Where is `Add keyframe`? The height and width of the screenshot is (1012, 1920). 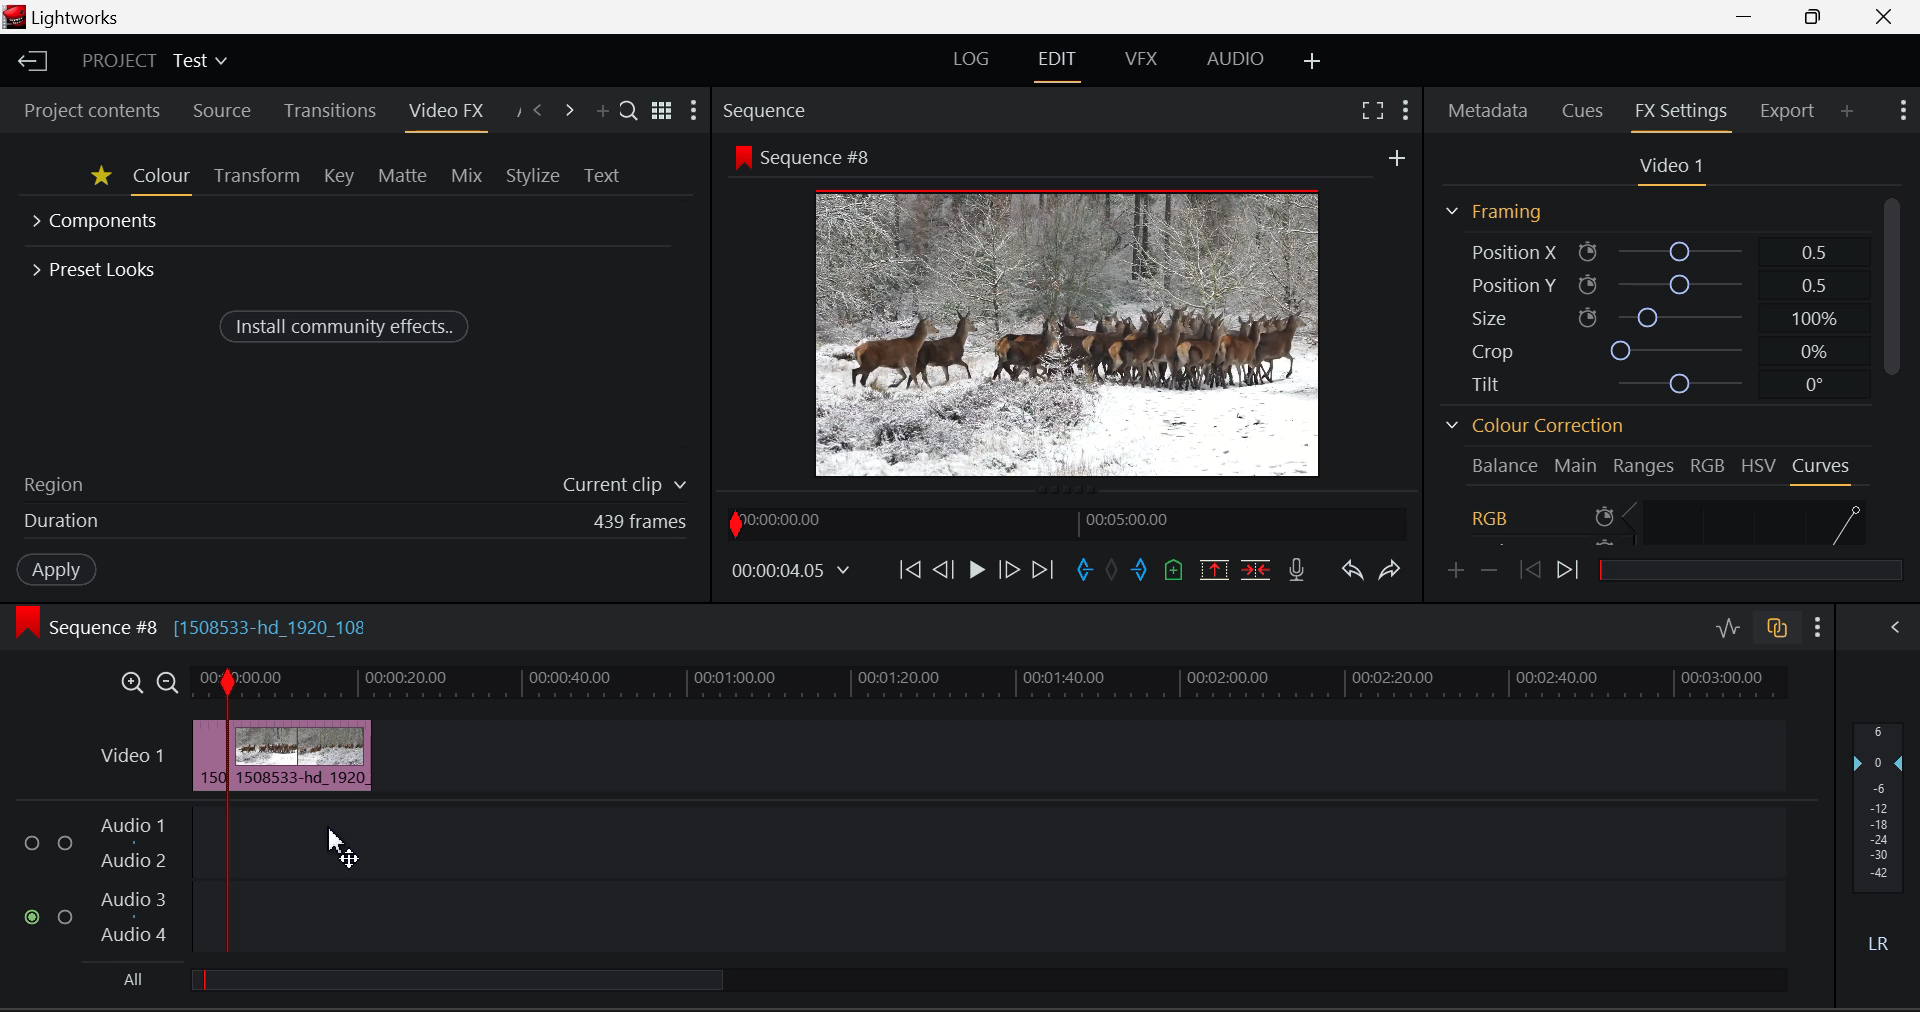 Add keyframe is located at coordinates (1453, 572).